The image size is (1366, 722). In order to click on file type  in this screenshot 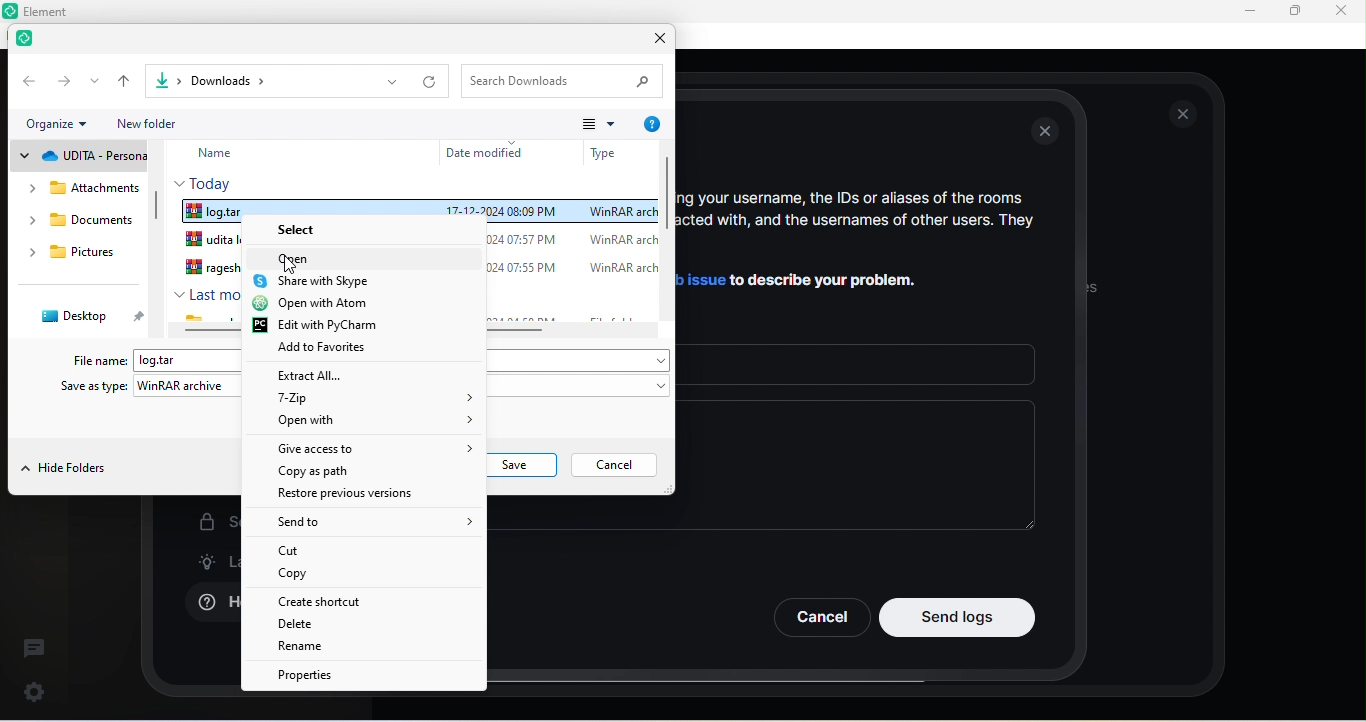, I will do `click(605, 151)`.